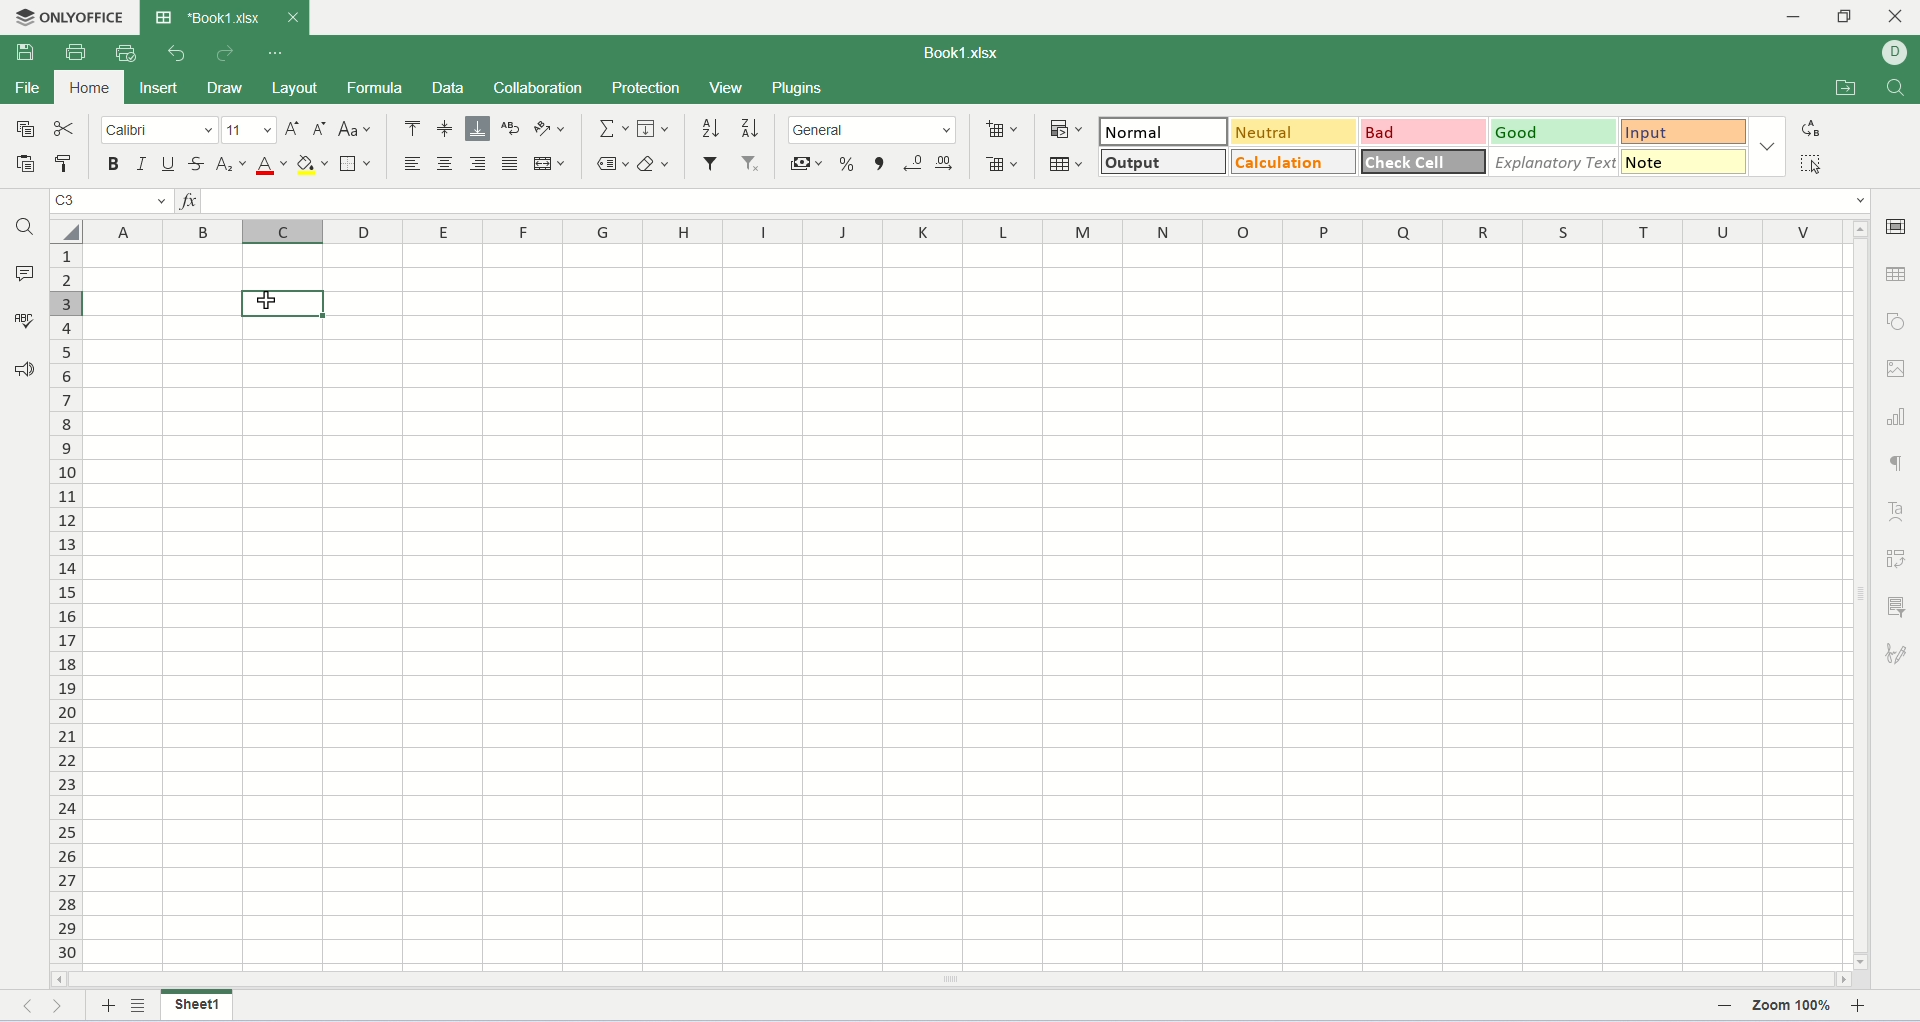 The image size is (1920, 1022). What do you see at coordinates (34, 1006) in the screenshot?
I see `previous` at bounding box center [34, 1006].